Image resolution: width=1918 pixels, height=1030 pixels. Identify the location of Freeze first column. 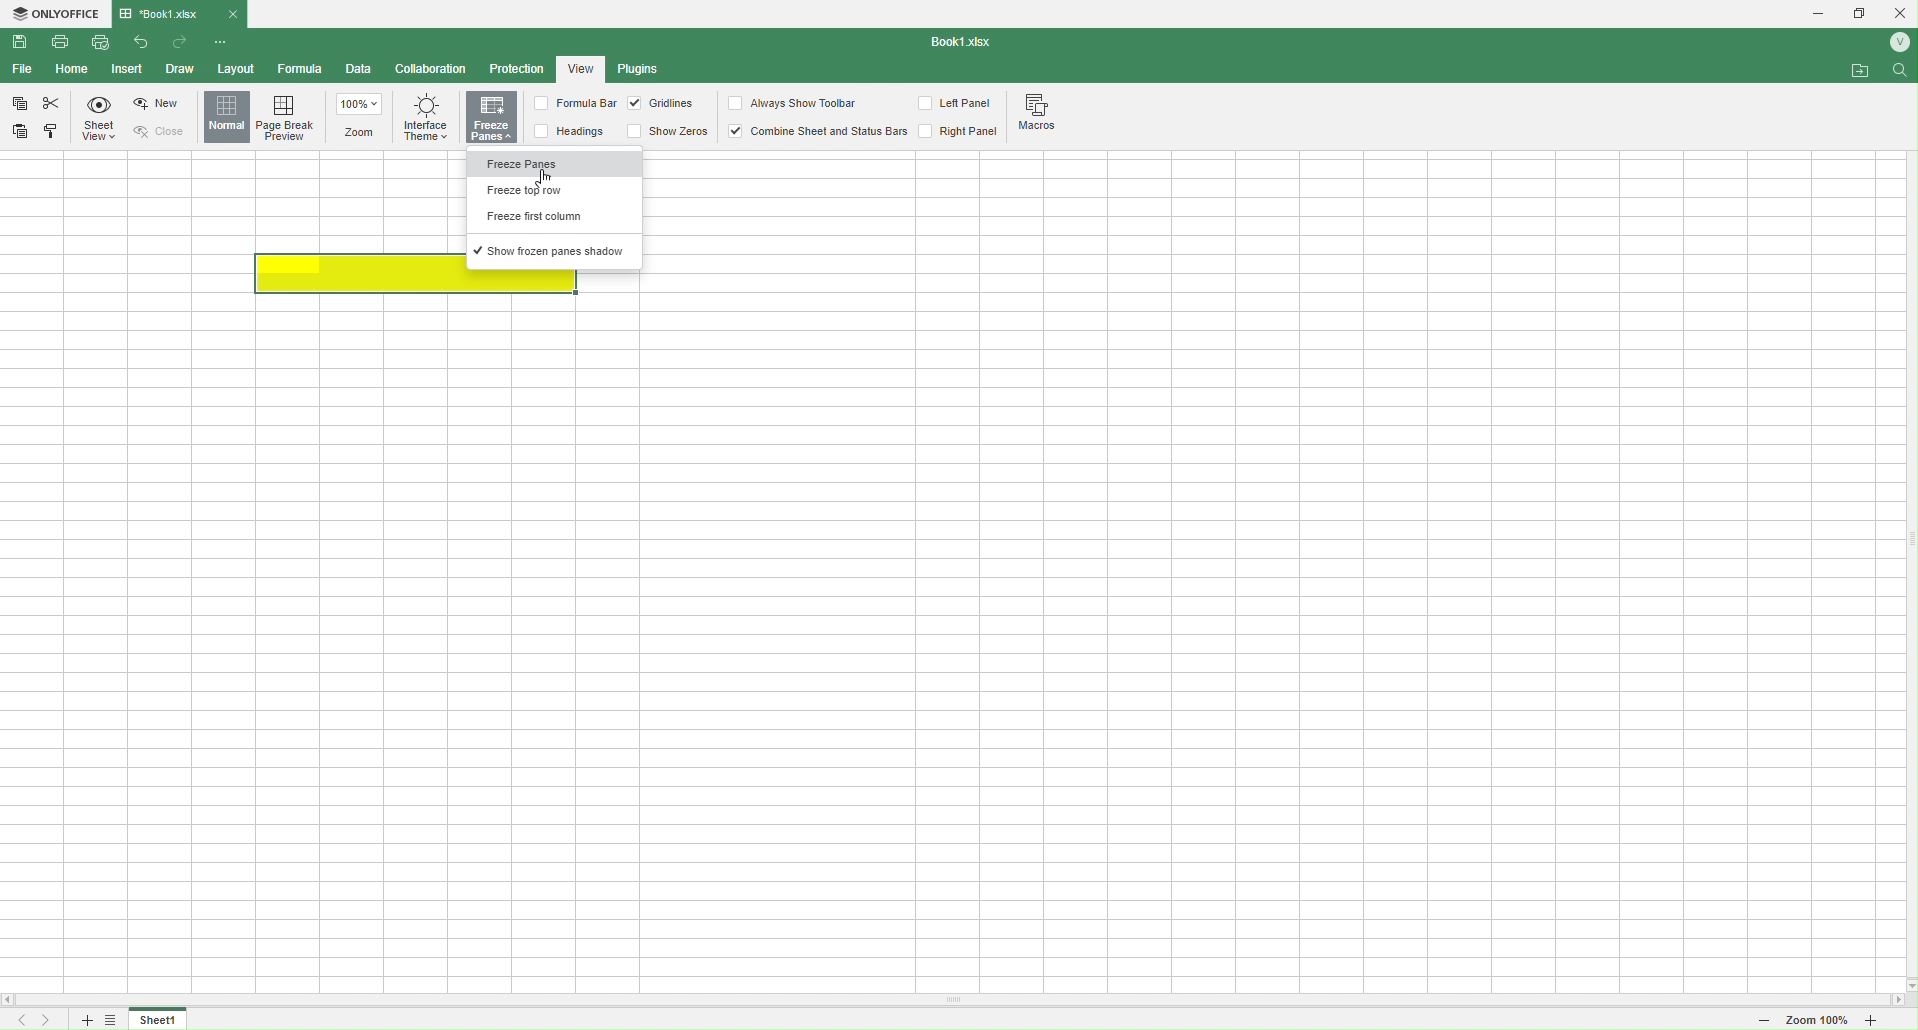
(556, 219).